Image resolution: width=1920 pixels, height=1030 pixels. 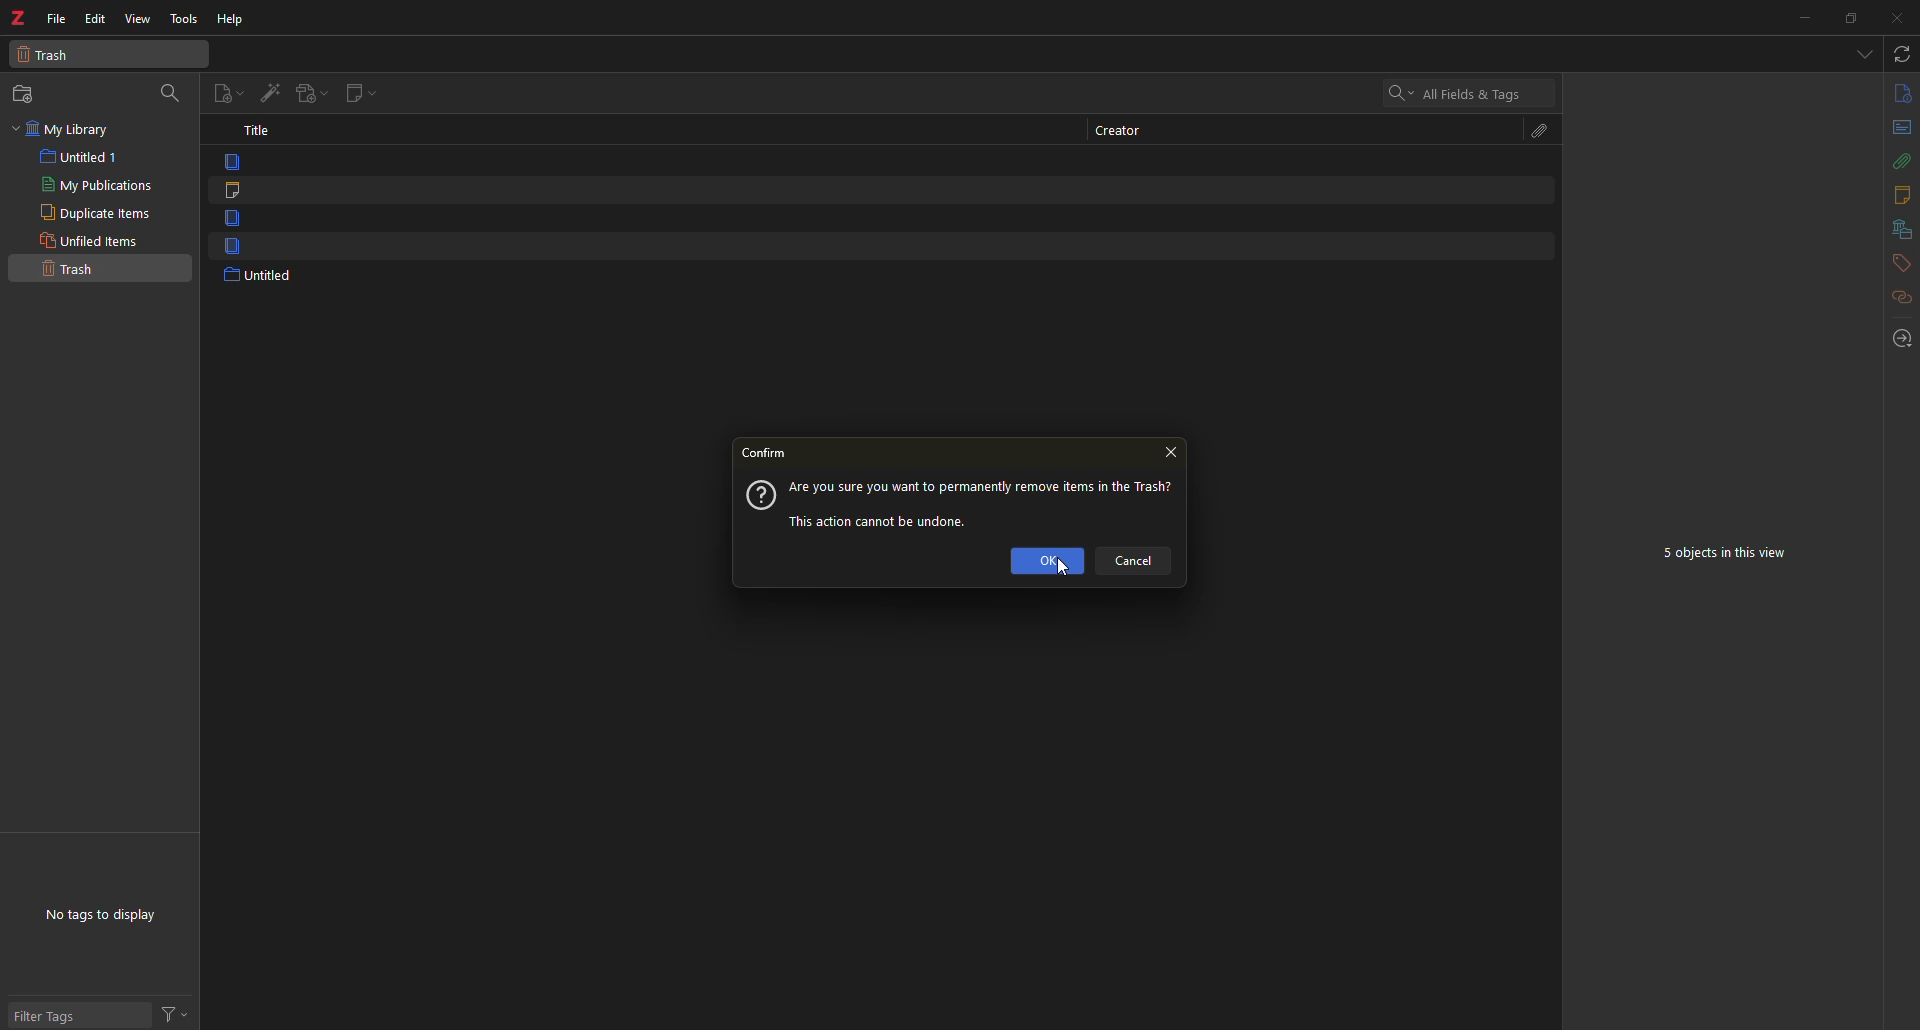 I want to click on no tags, so click(x=105, y=920).